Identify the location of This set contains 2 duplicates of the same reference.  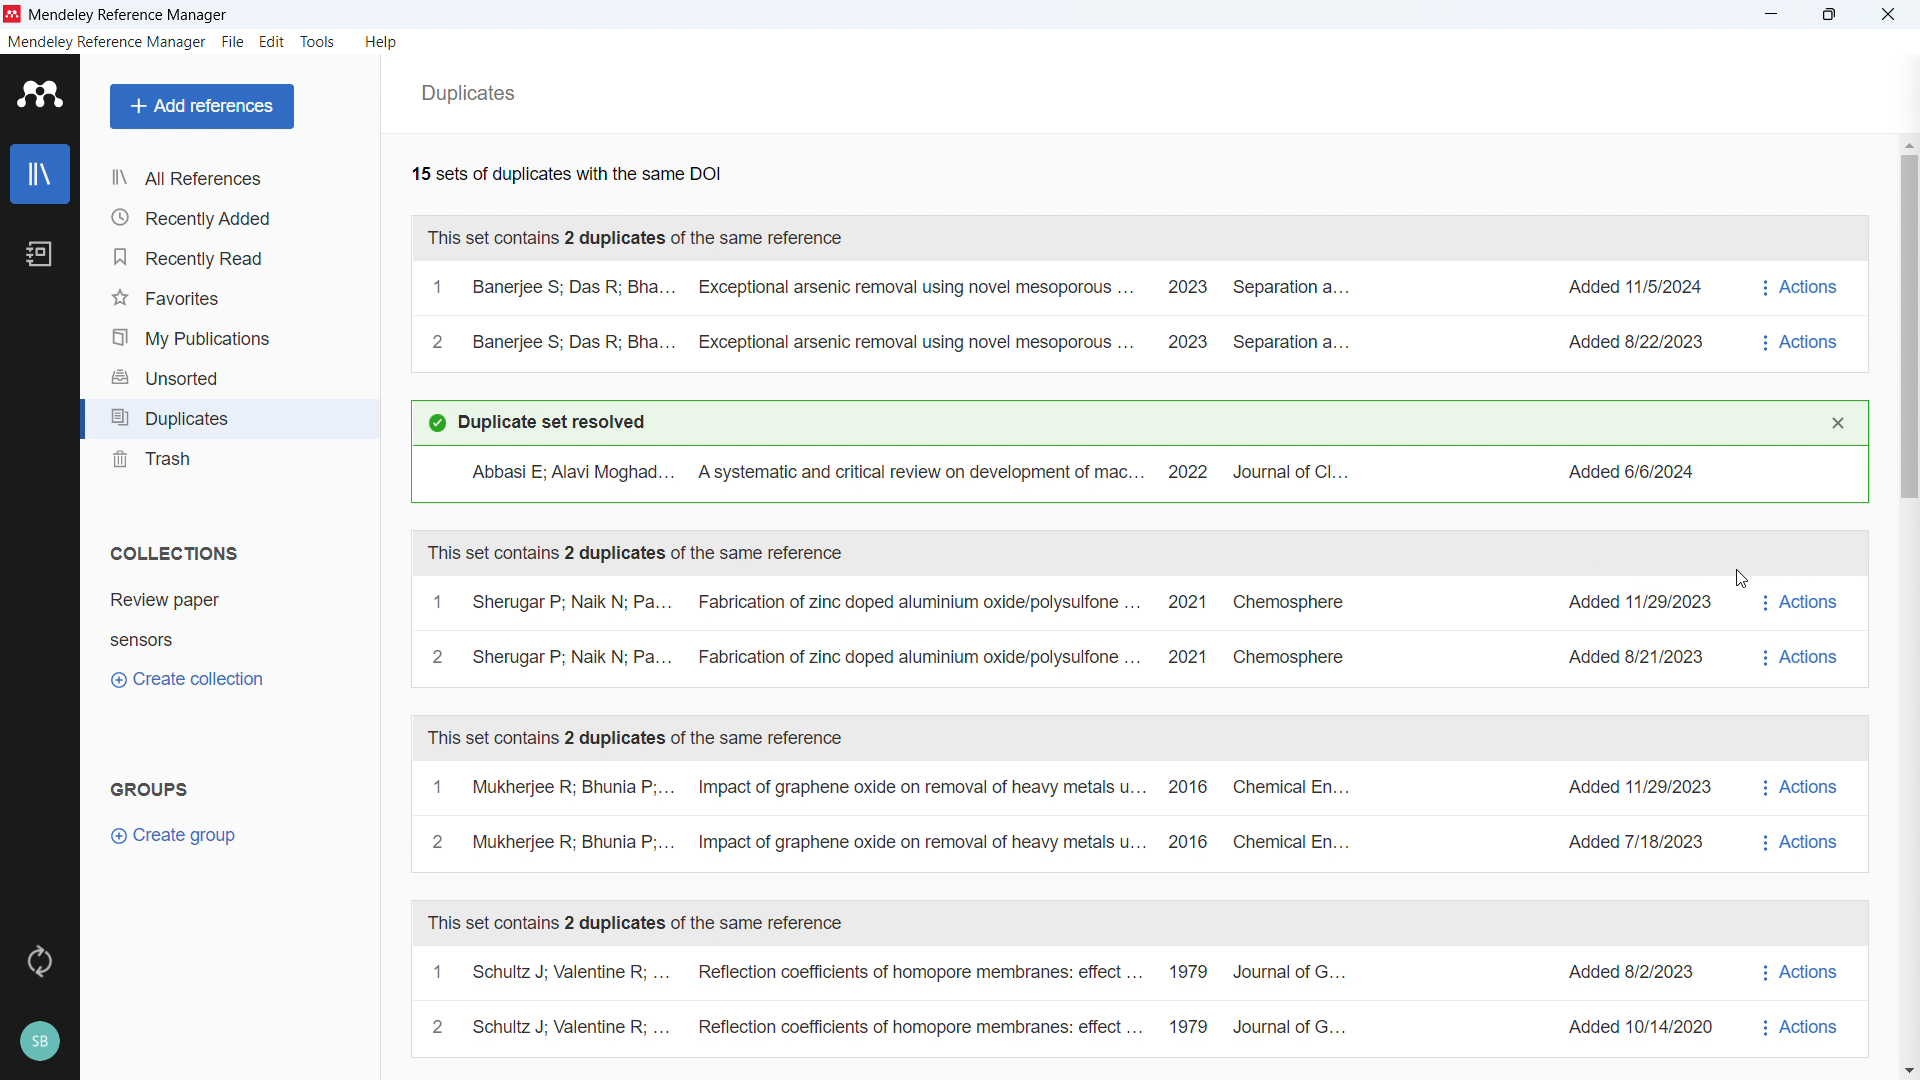
(637, 550).